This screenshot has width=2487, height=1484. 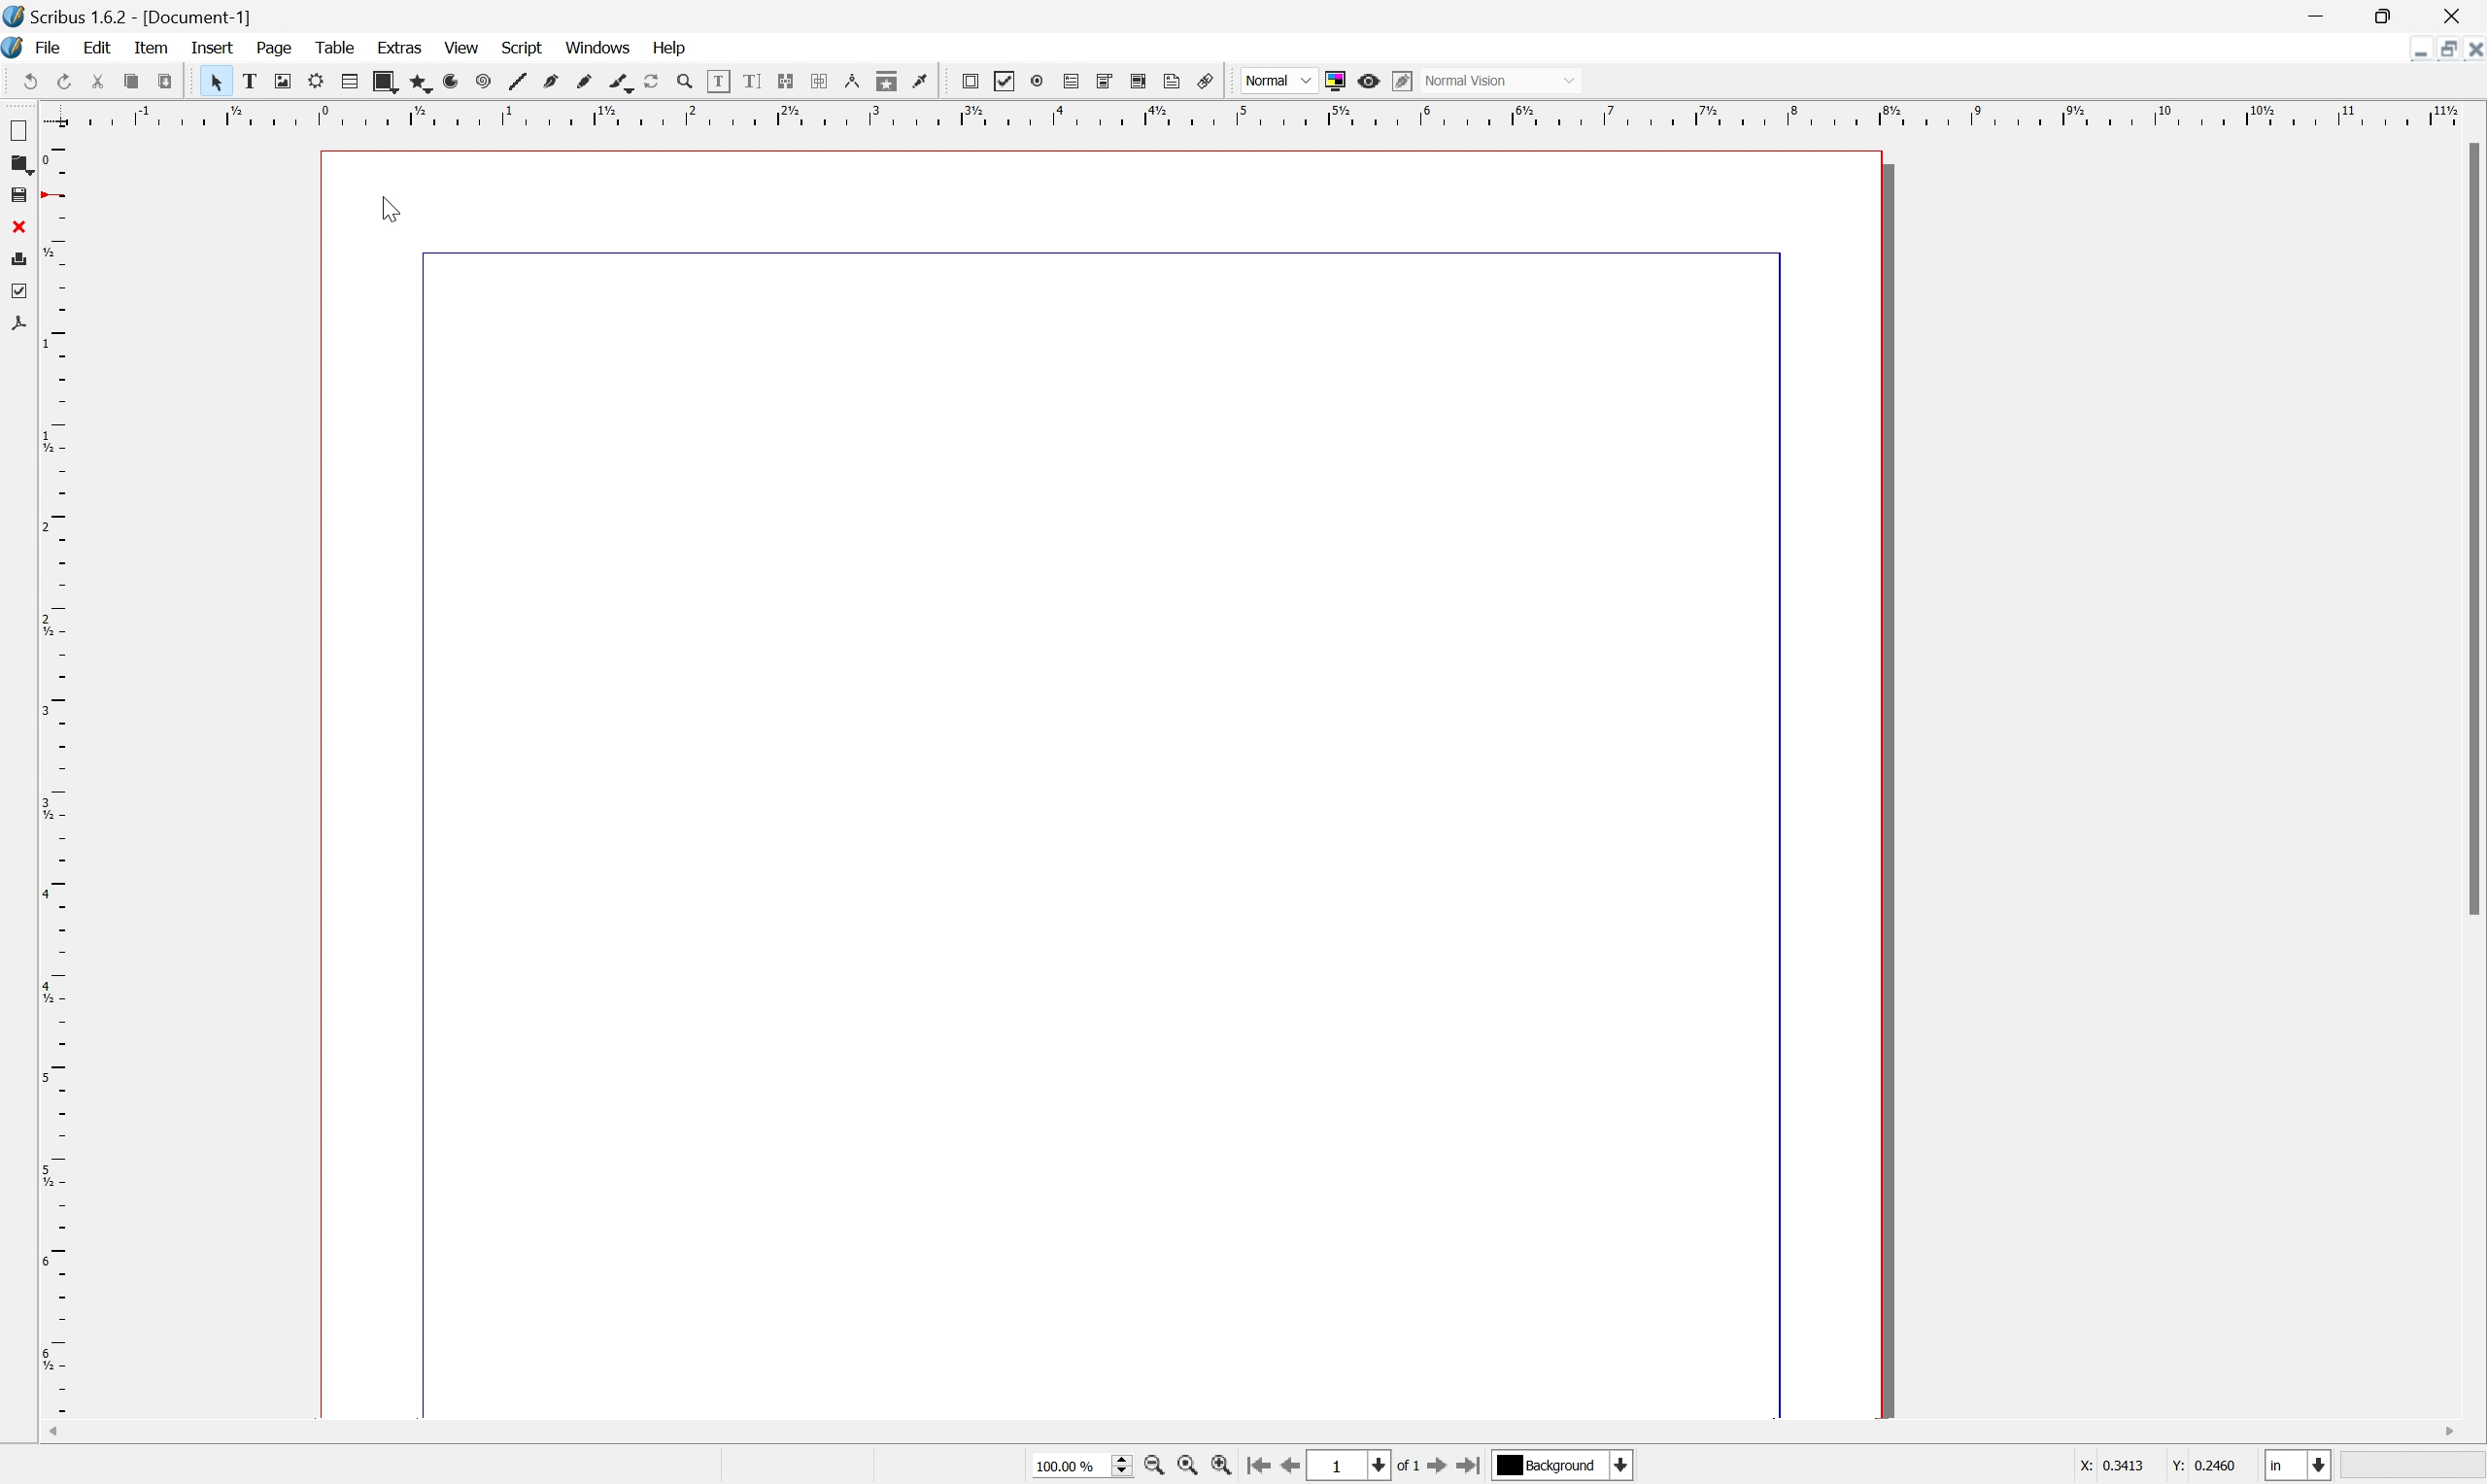 I want to click on zoom in, so click(x=1220, y=1467).